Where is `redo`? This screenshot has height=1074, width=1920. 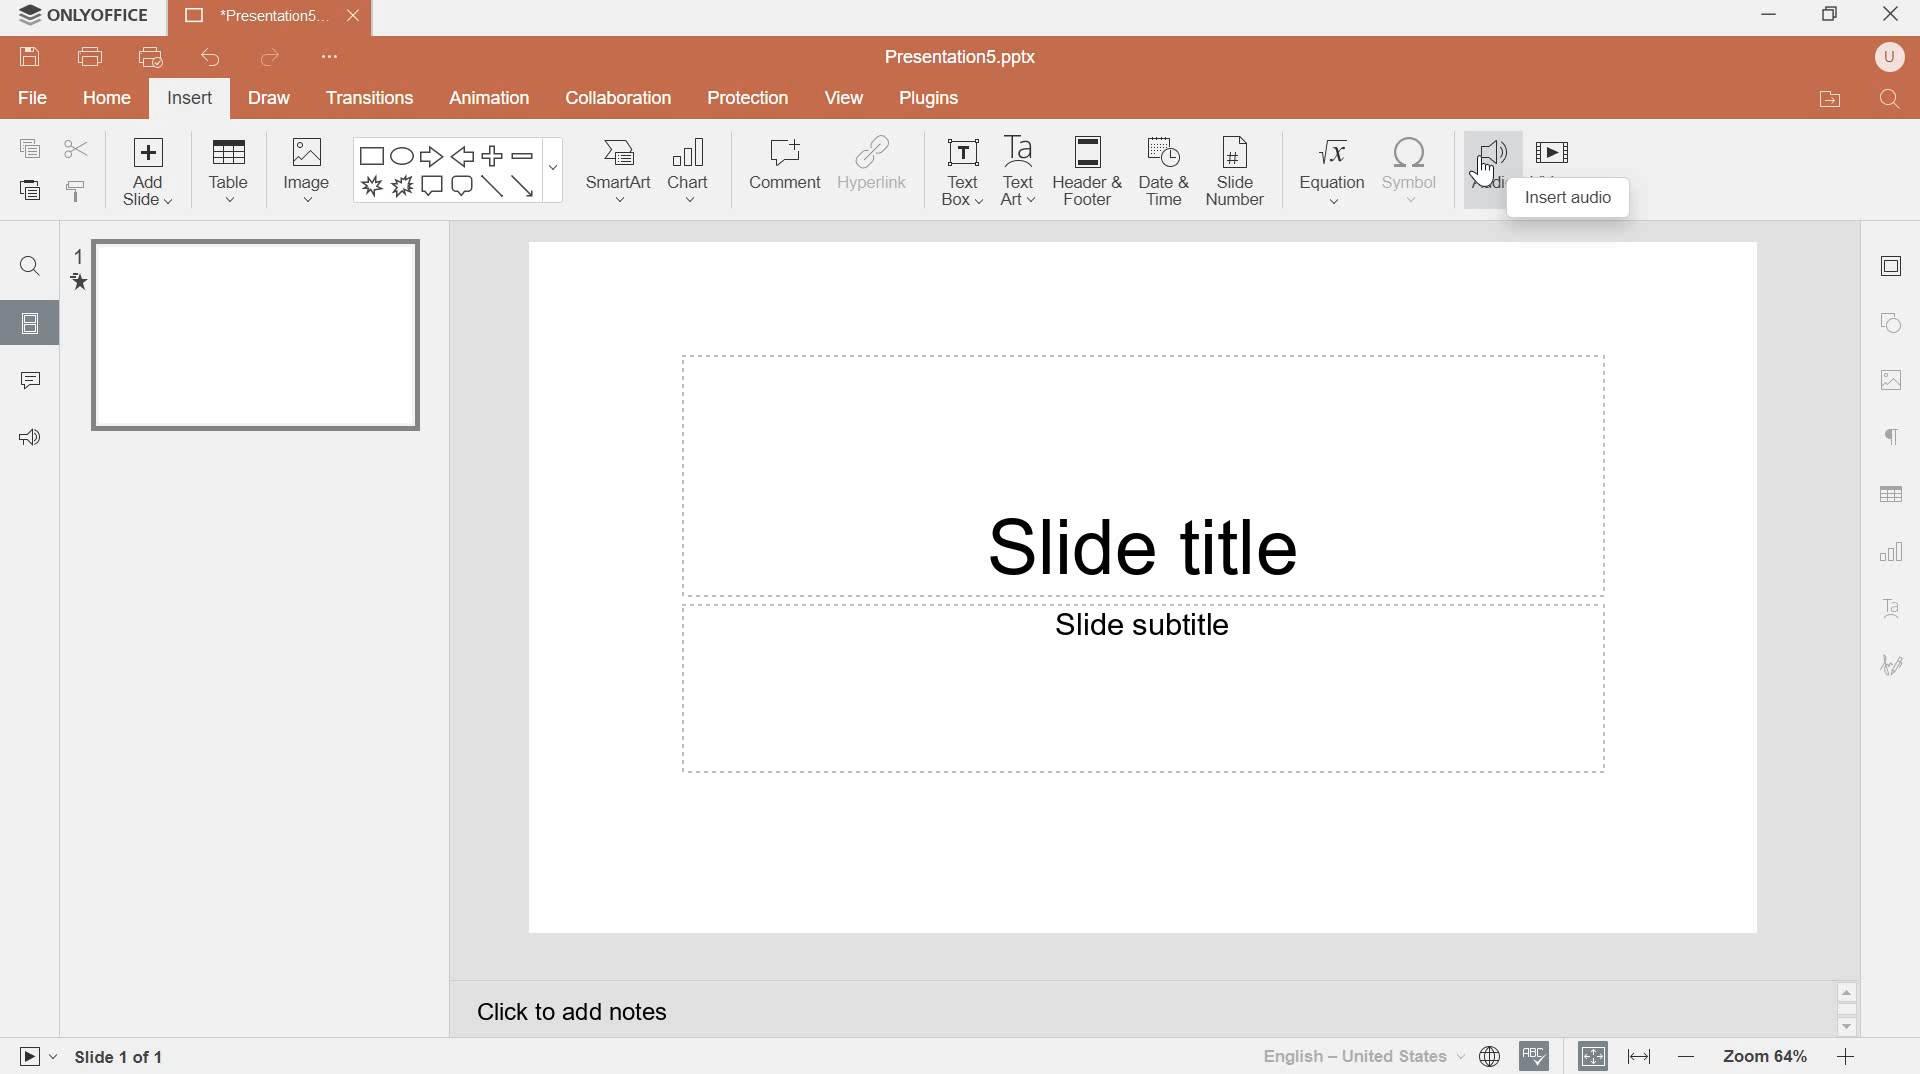 redo is located at coordinates (269, 57).